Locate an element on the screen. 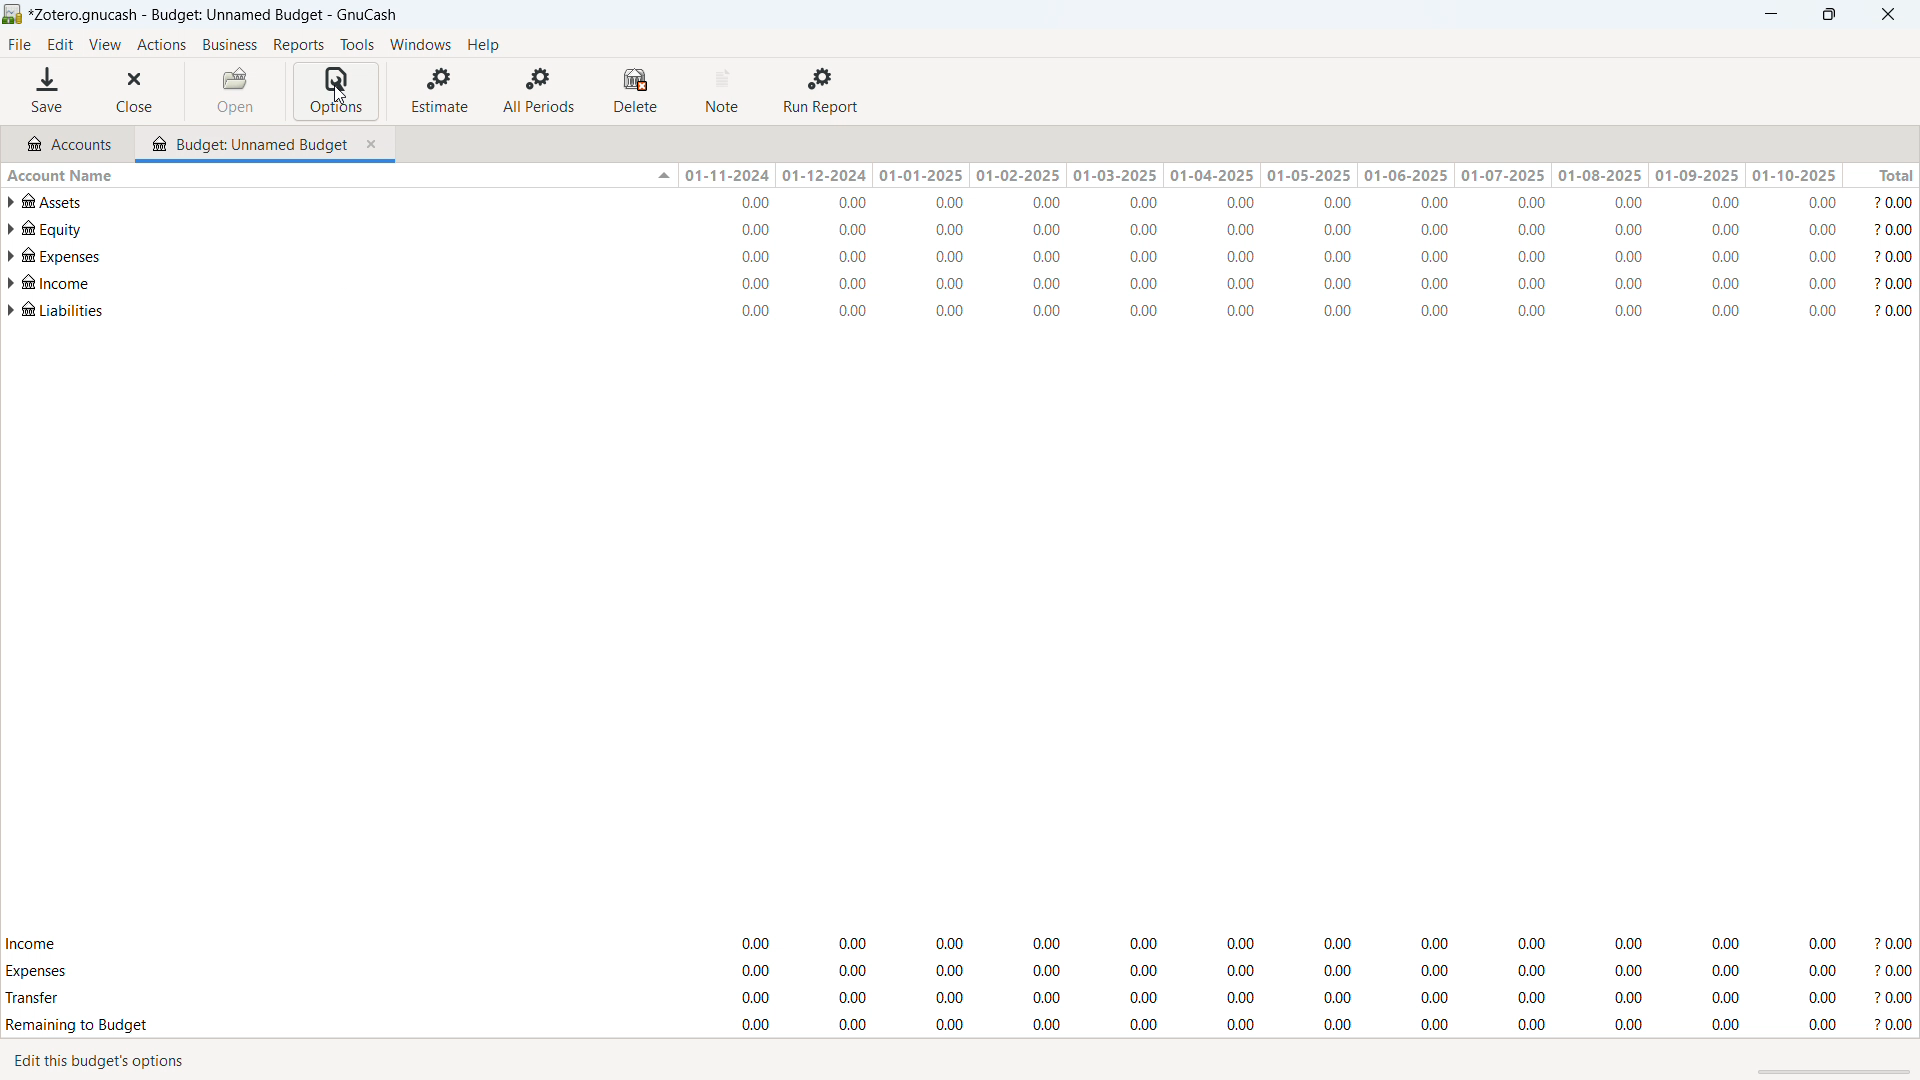  Income totals is located at coordinates (960, 945).